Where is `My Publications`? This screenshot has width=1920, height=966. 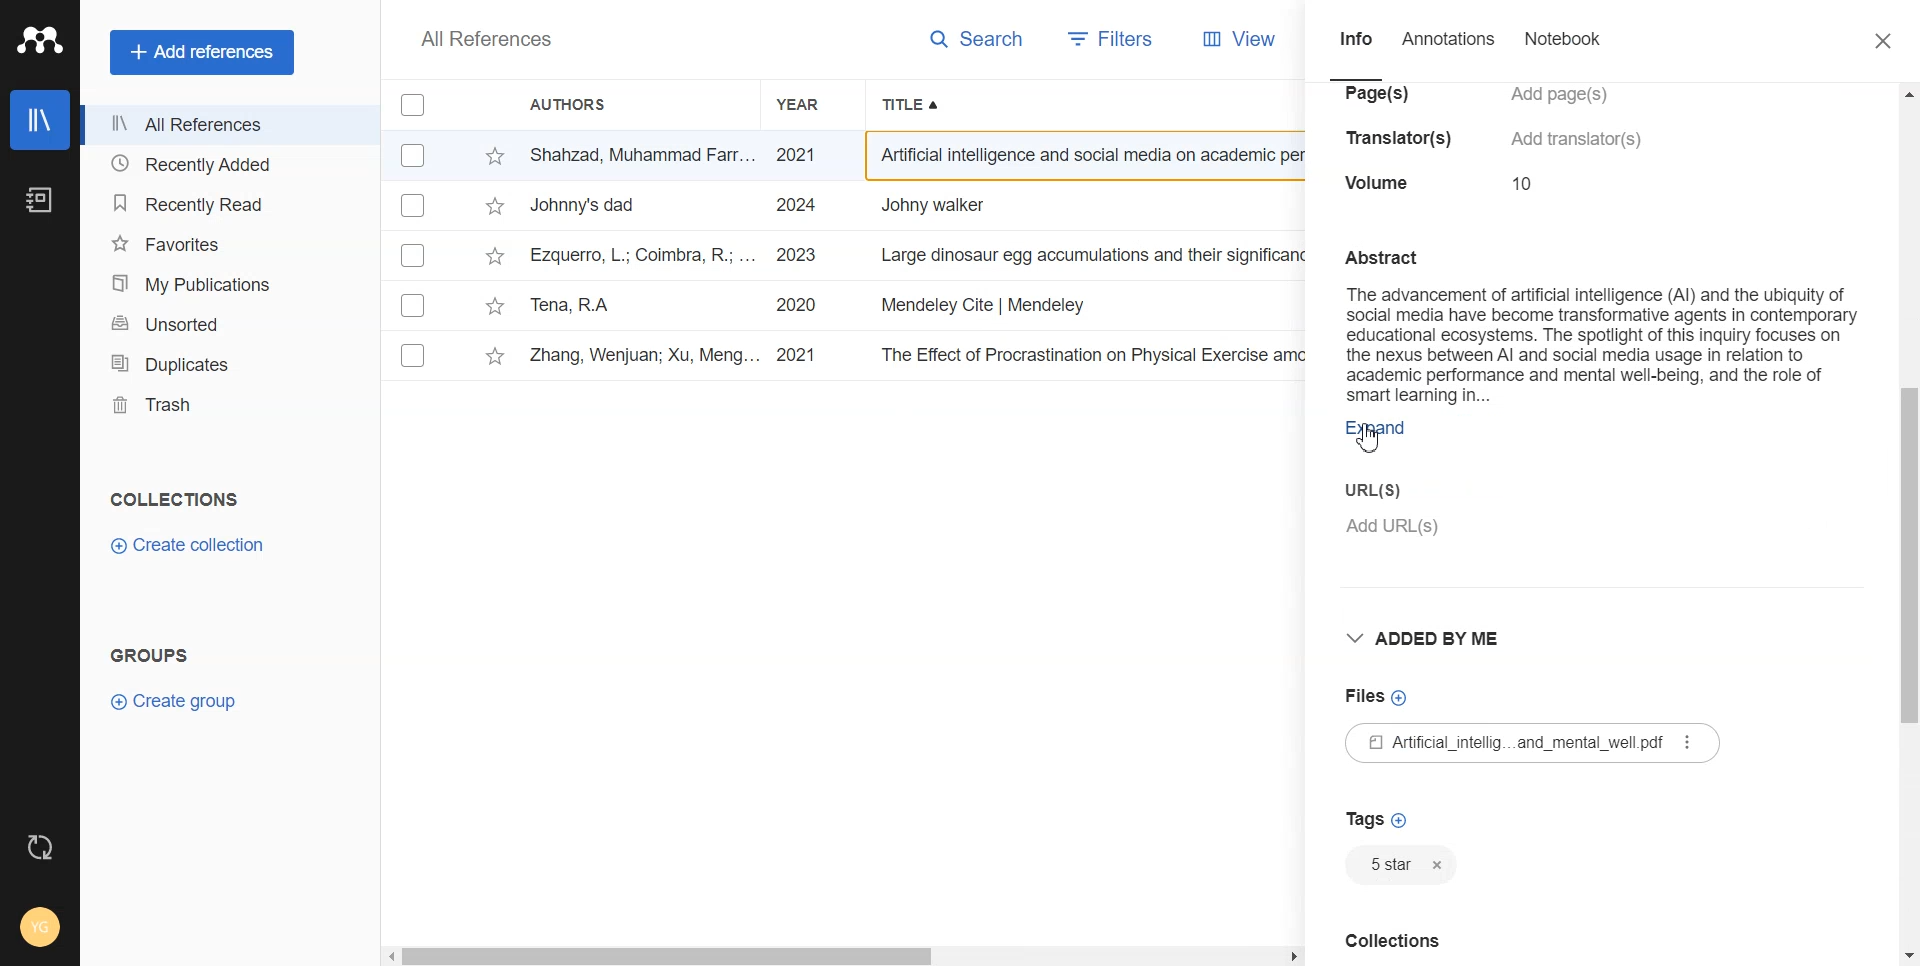 My Publications is located at coordinates (215, 285).